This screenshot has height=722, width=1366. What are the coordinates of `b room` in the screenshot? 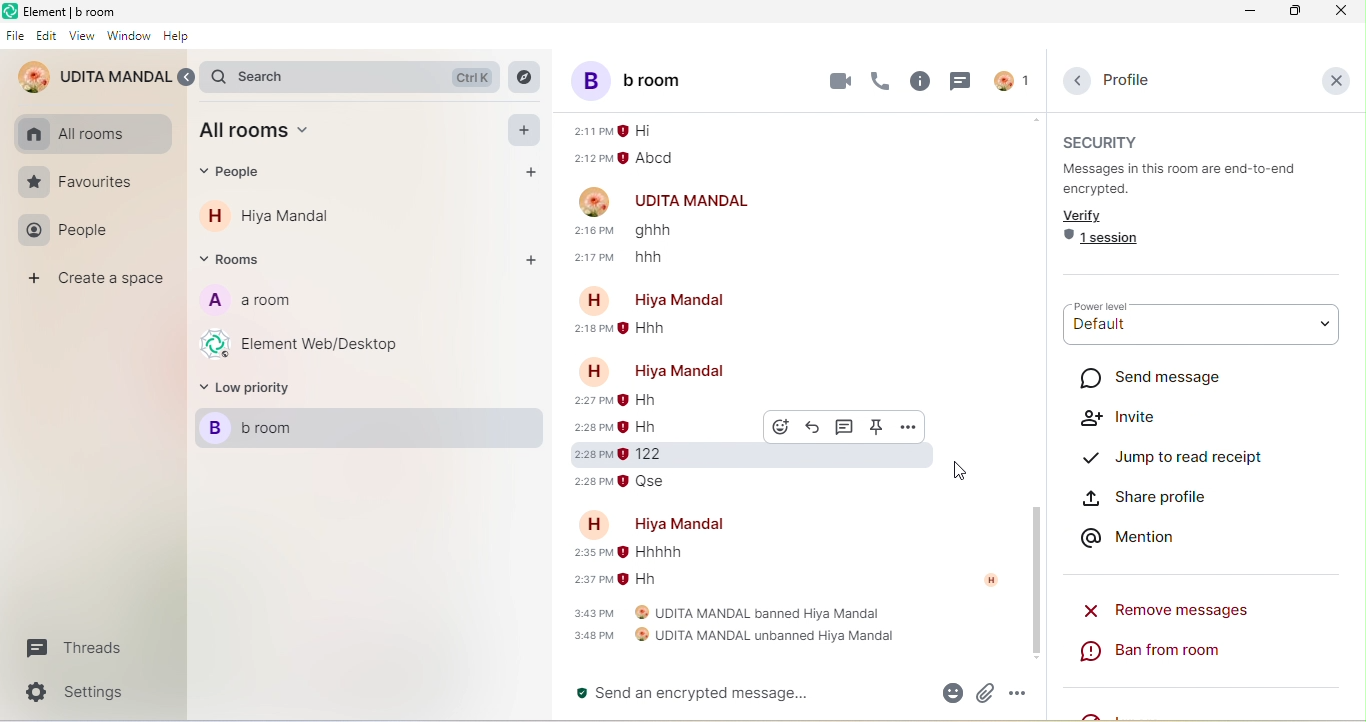 It's located at (654, 79).